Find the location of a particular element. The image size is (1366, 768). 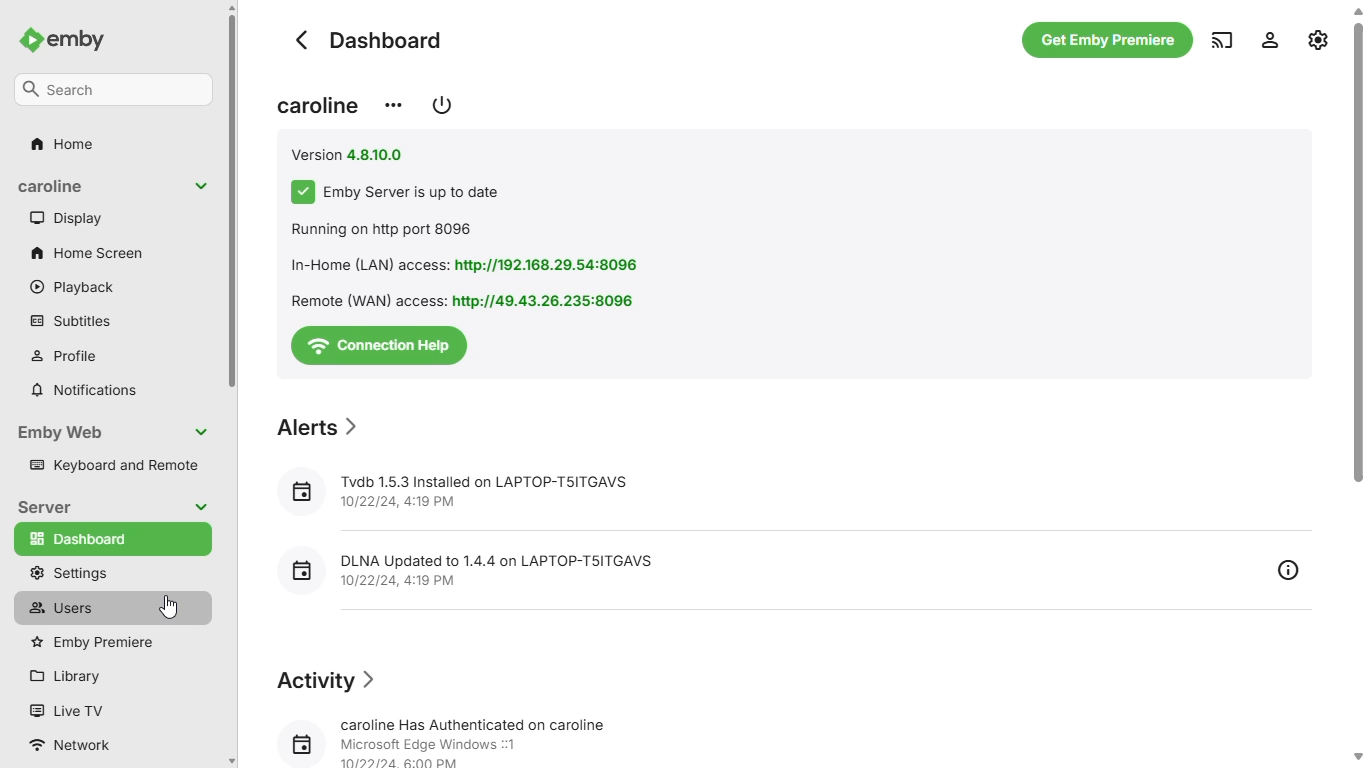

vertical scroll bar is located at coordinates (233, 202).